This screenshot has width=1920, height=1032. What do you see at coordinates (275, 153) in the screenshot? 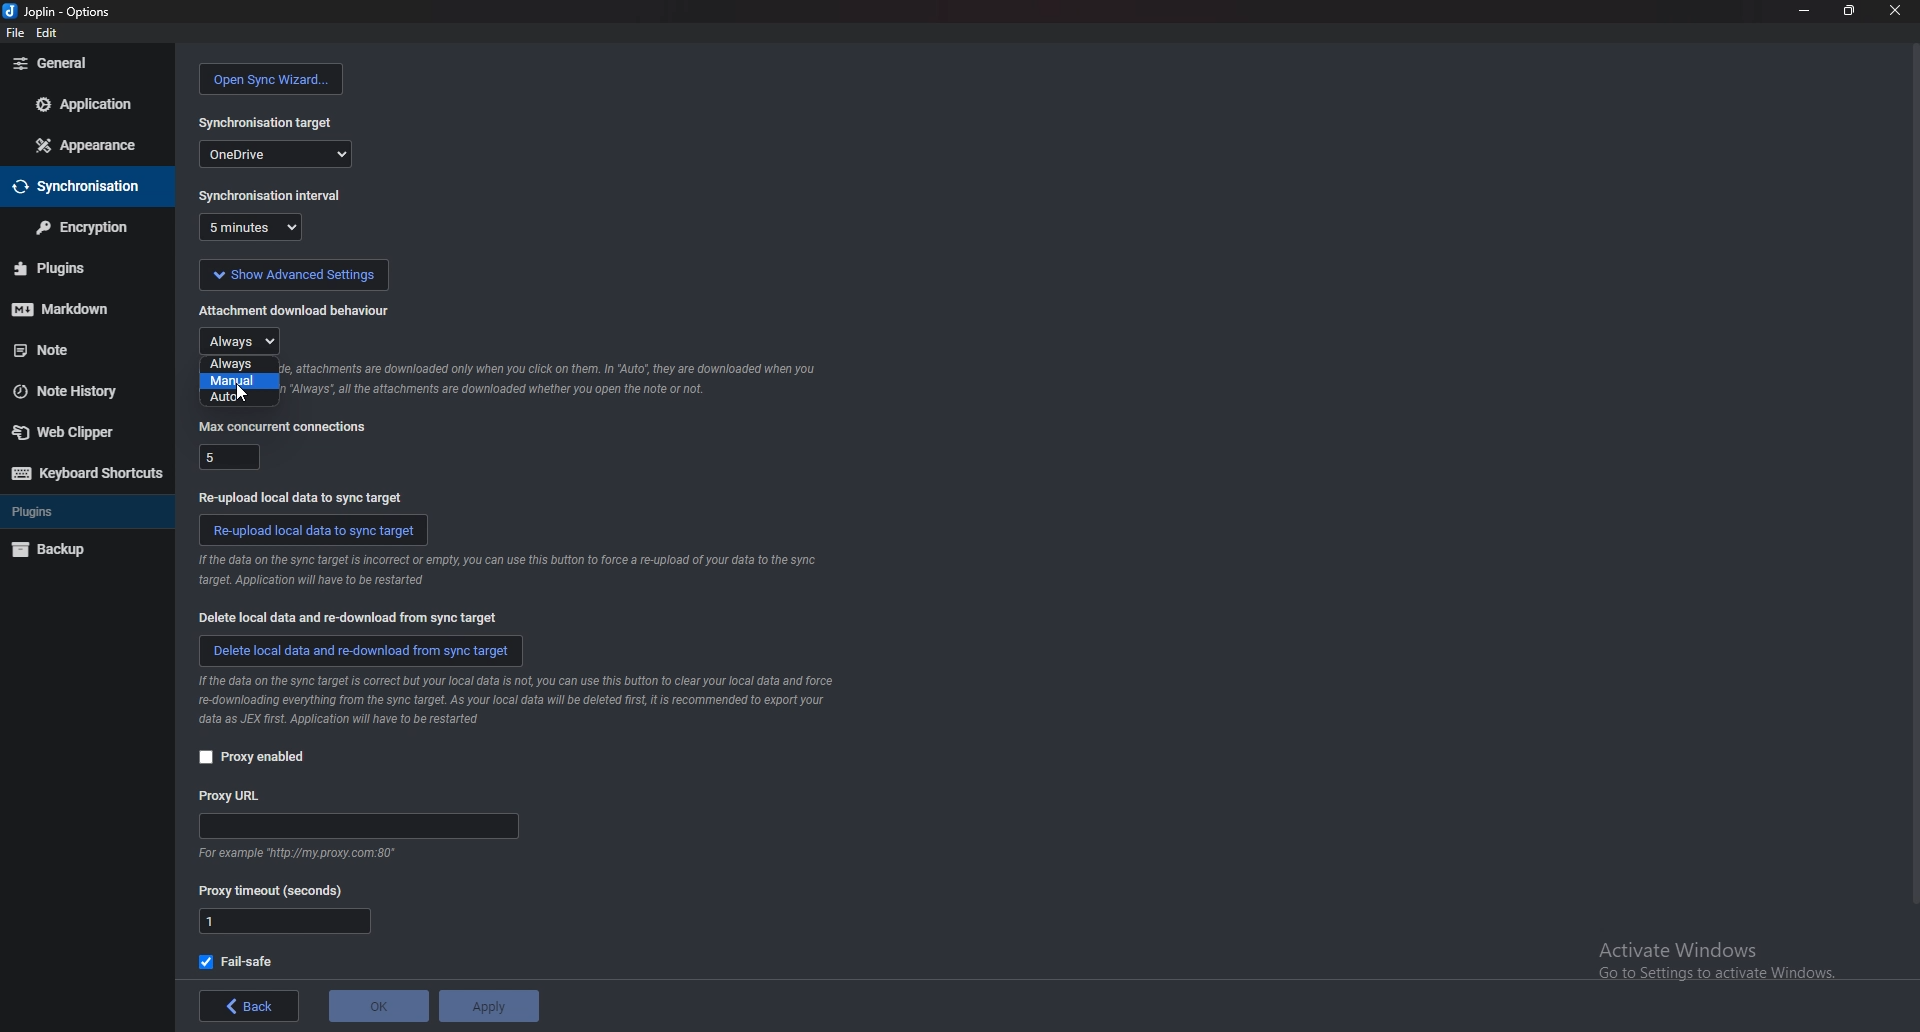
I see `one drive` at bounding box center [275, 153].